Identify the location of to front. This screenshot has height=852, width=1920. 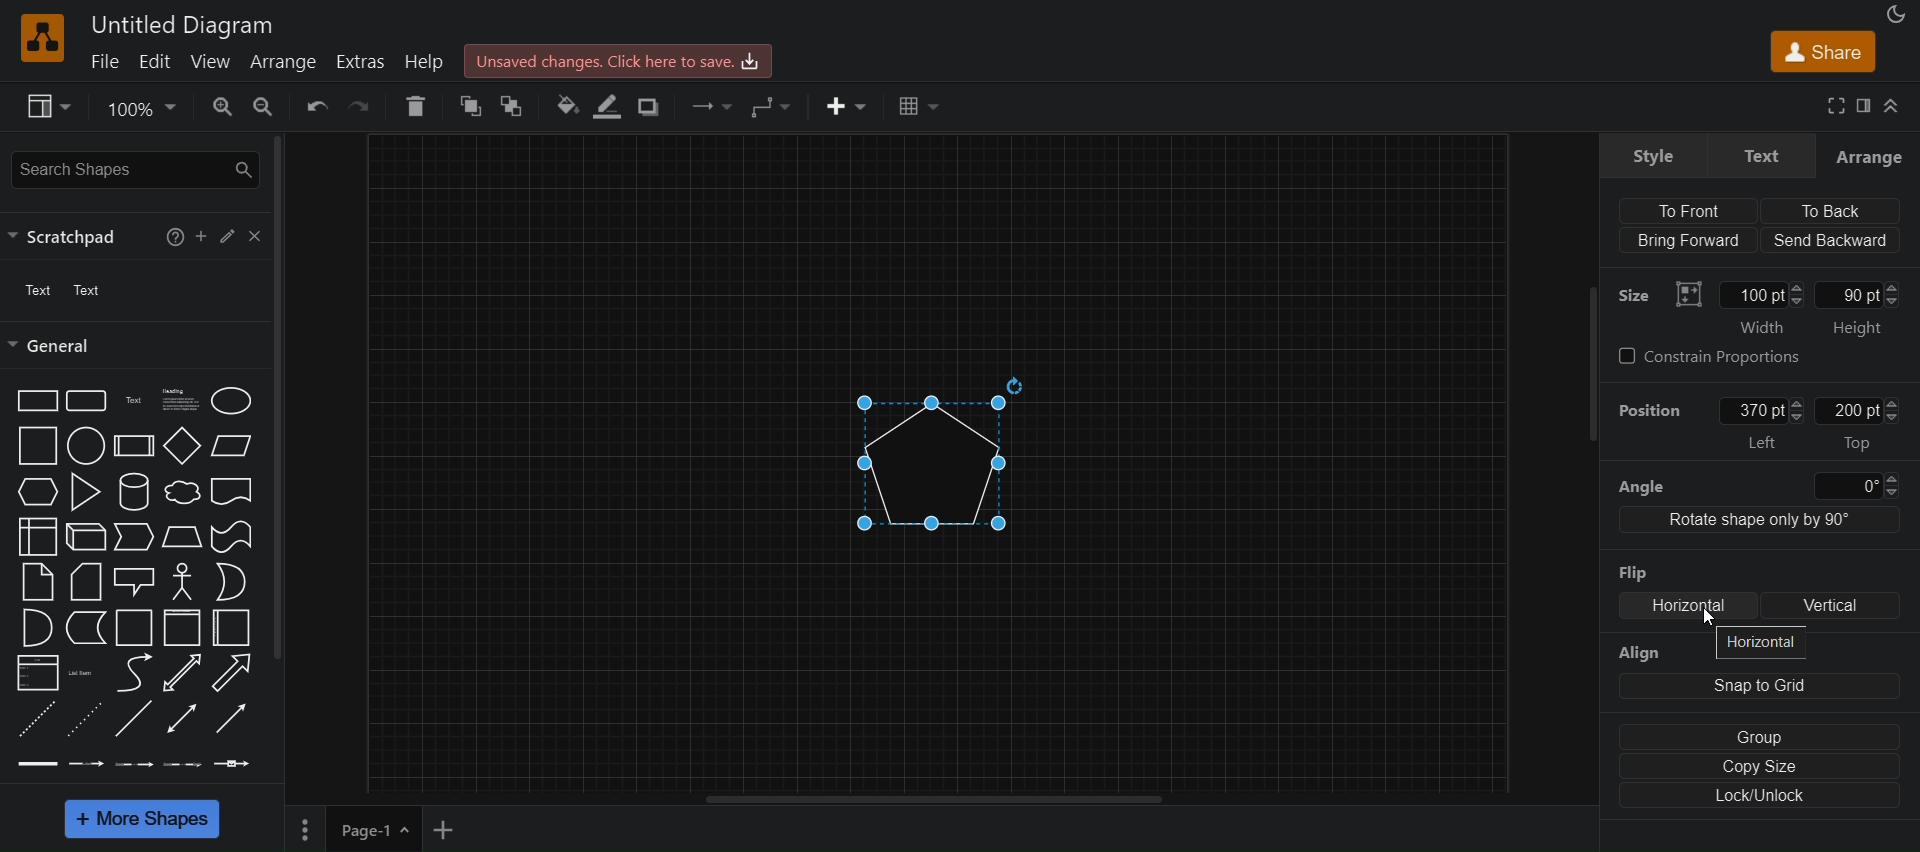
(471, 104).